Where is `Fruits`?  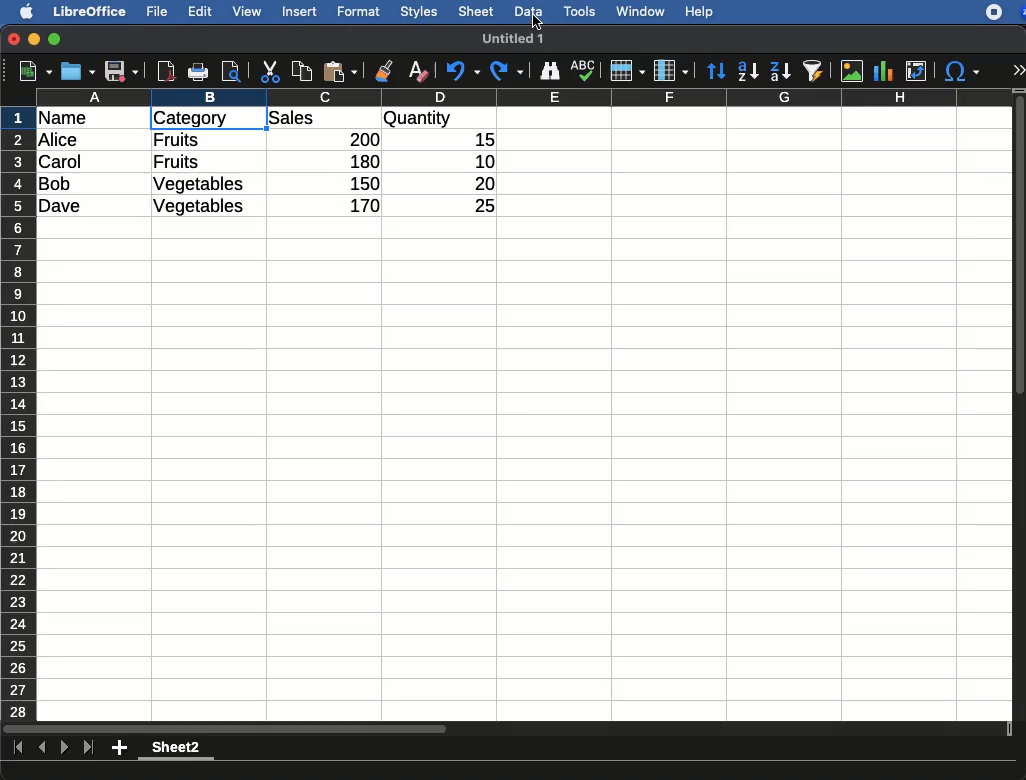
Fruits is located at coordinates (176, 162).